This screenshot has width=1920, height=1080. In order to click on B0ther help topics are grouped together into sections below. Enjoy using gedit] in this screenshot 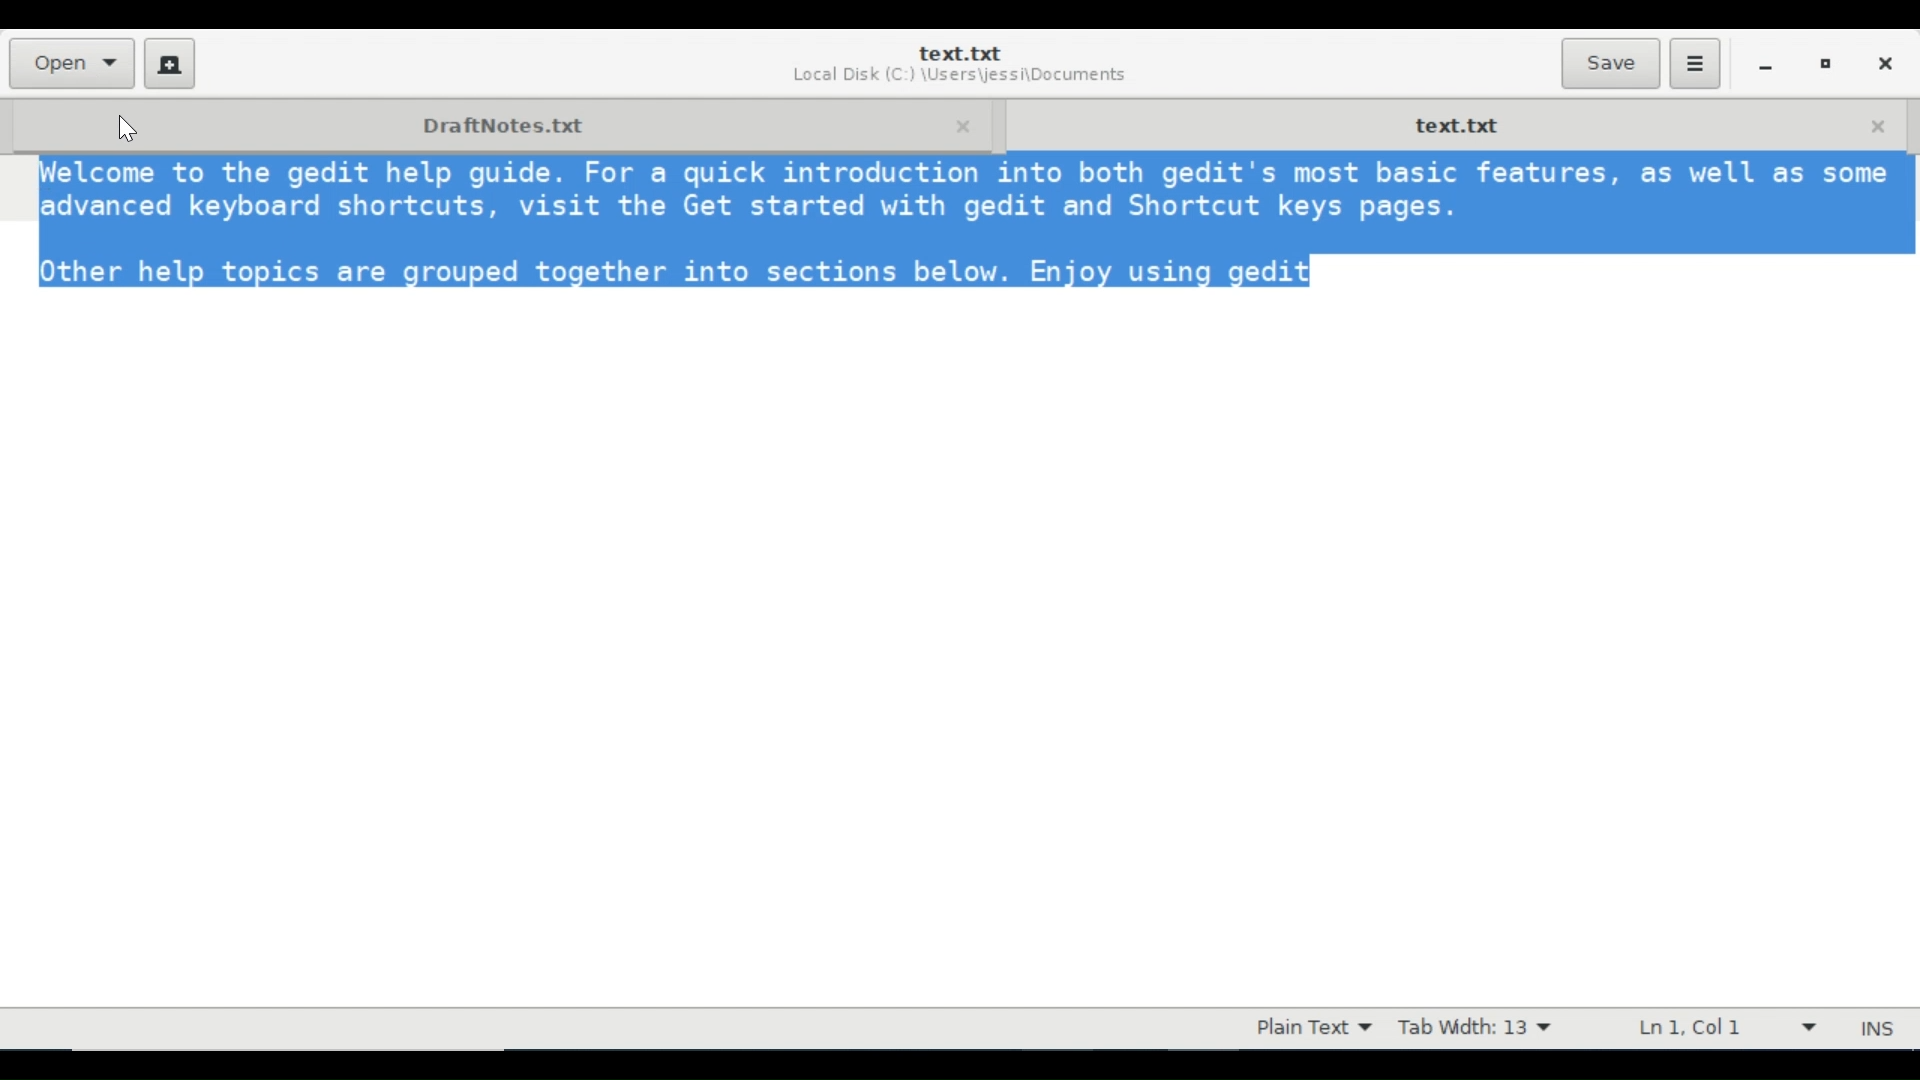, I will do `click(670, 274)`.